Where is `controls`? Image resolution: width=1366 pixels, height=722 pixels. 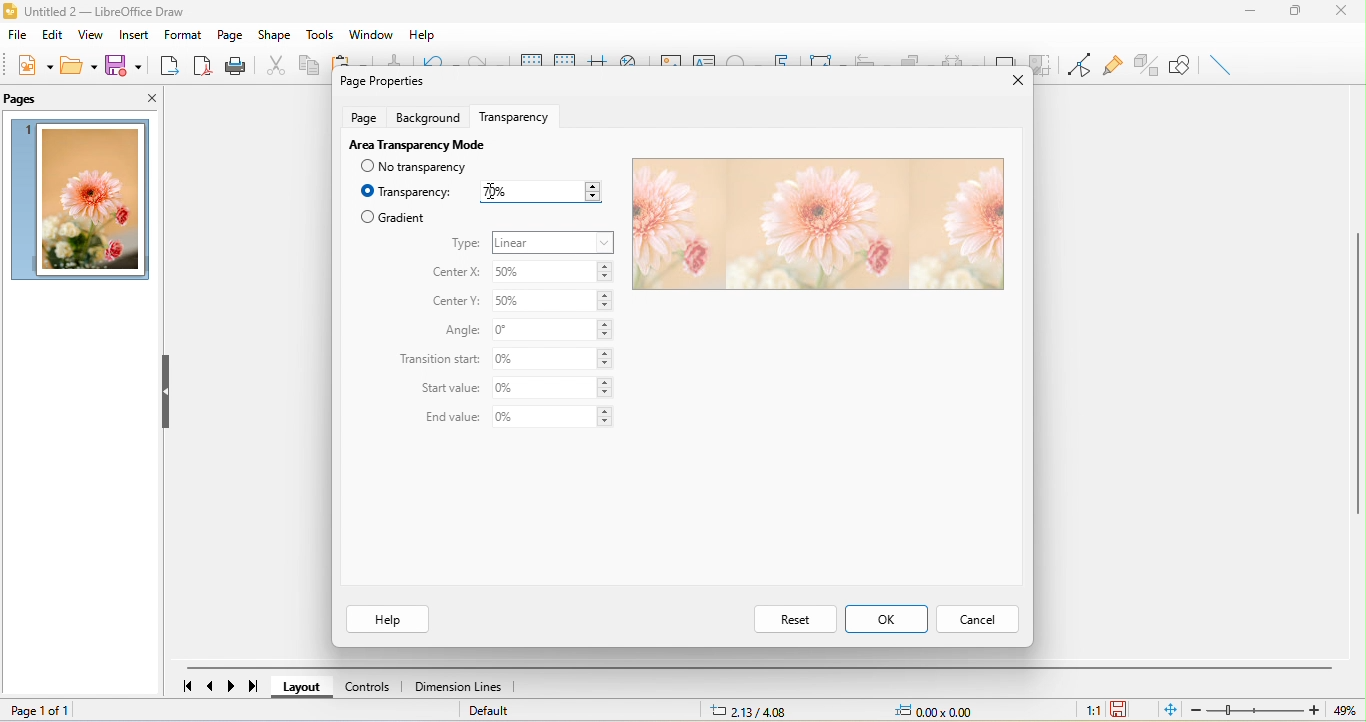
controls is located at coordinates (372, 687).